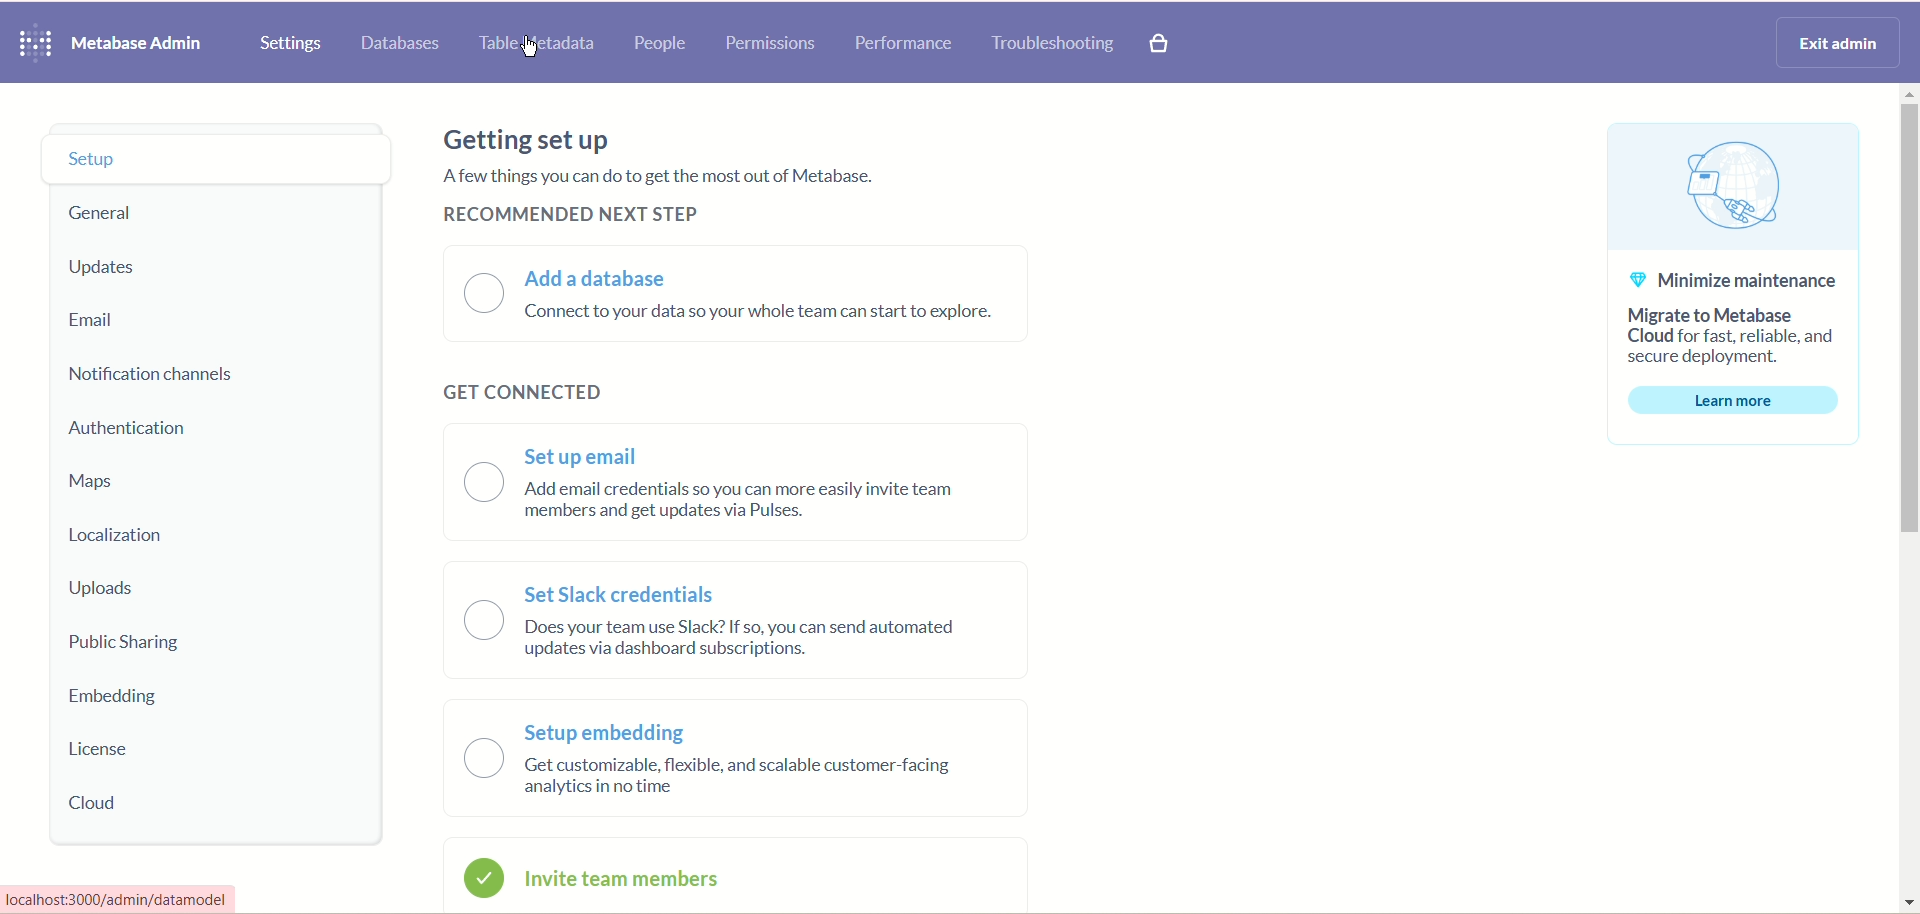 This screenshot has width=1920, height=914. What do you see at coordinates (532, 45) in the screenshot?
I see `table metadata` at bounding box center [532, 45].